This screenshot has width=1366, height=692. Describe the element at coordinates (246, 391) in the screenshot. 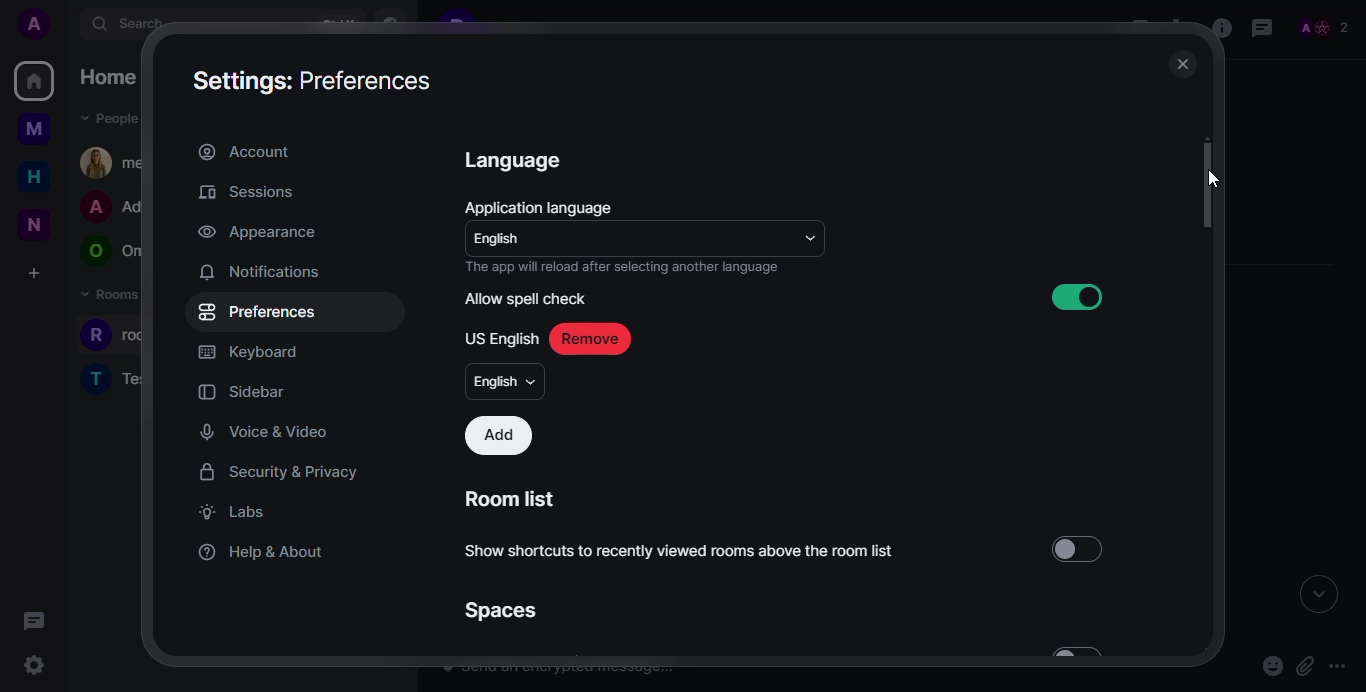

I see `sidebar` at that location.